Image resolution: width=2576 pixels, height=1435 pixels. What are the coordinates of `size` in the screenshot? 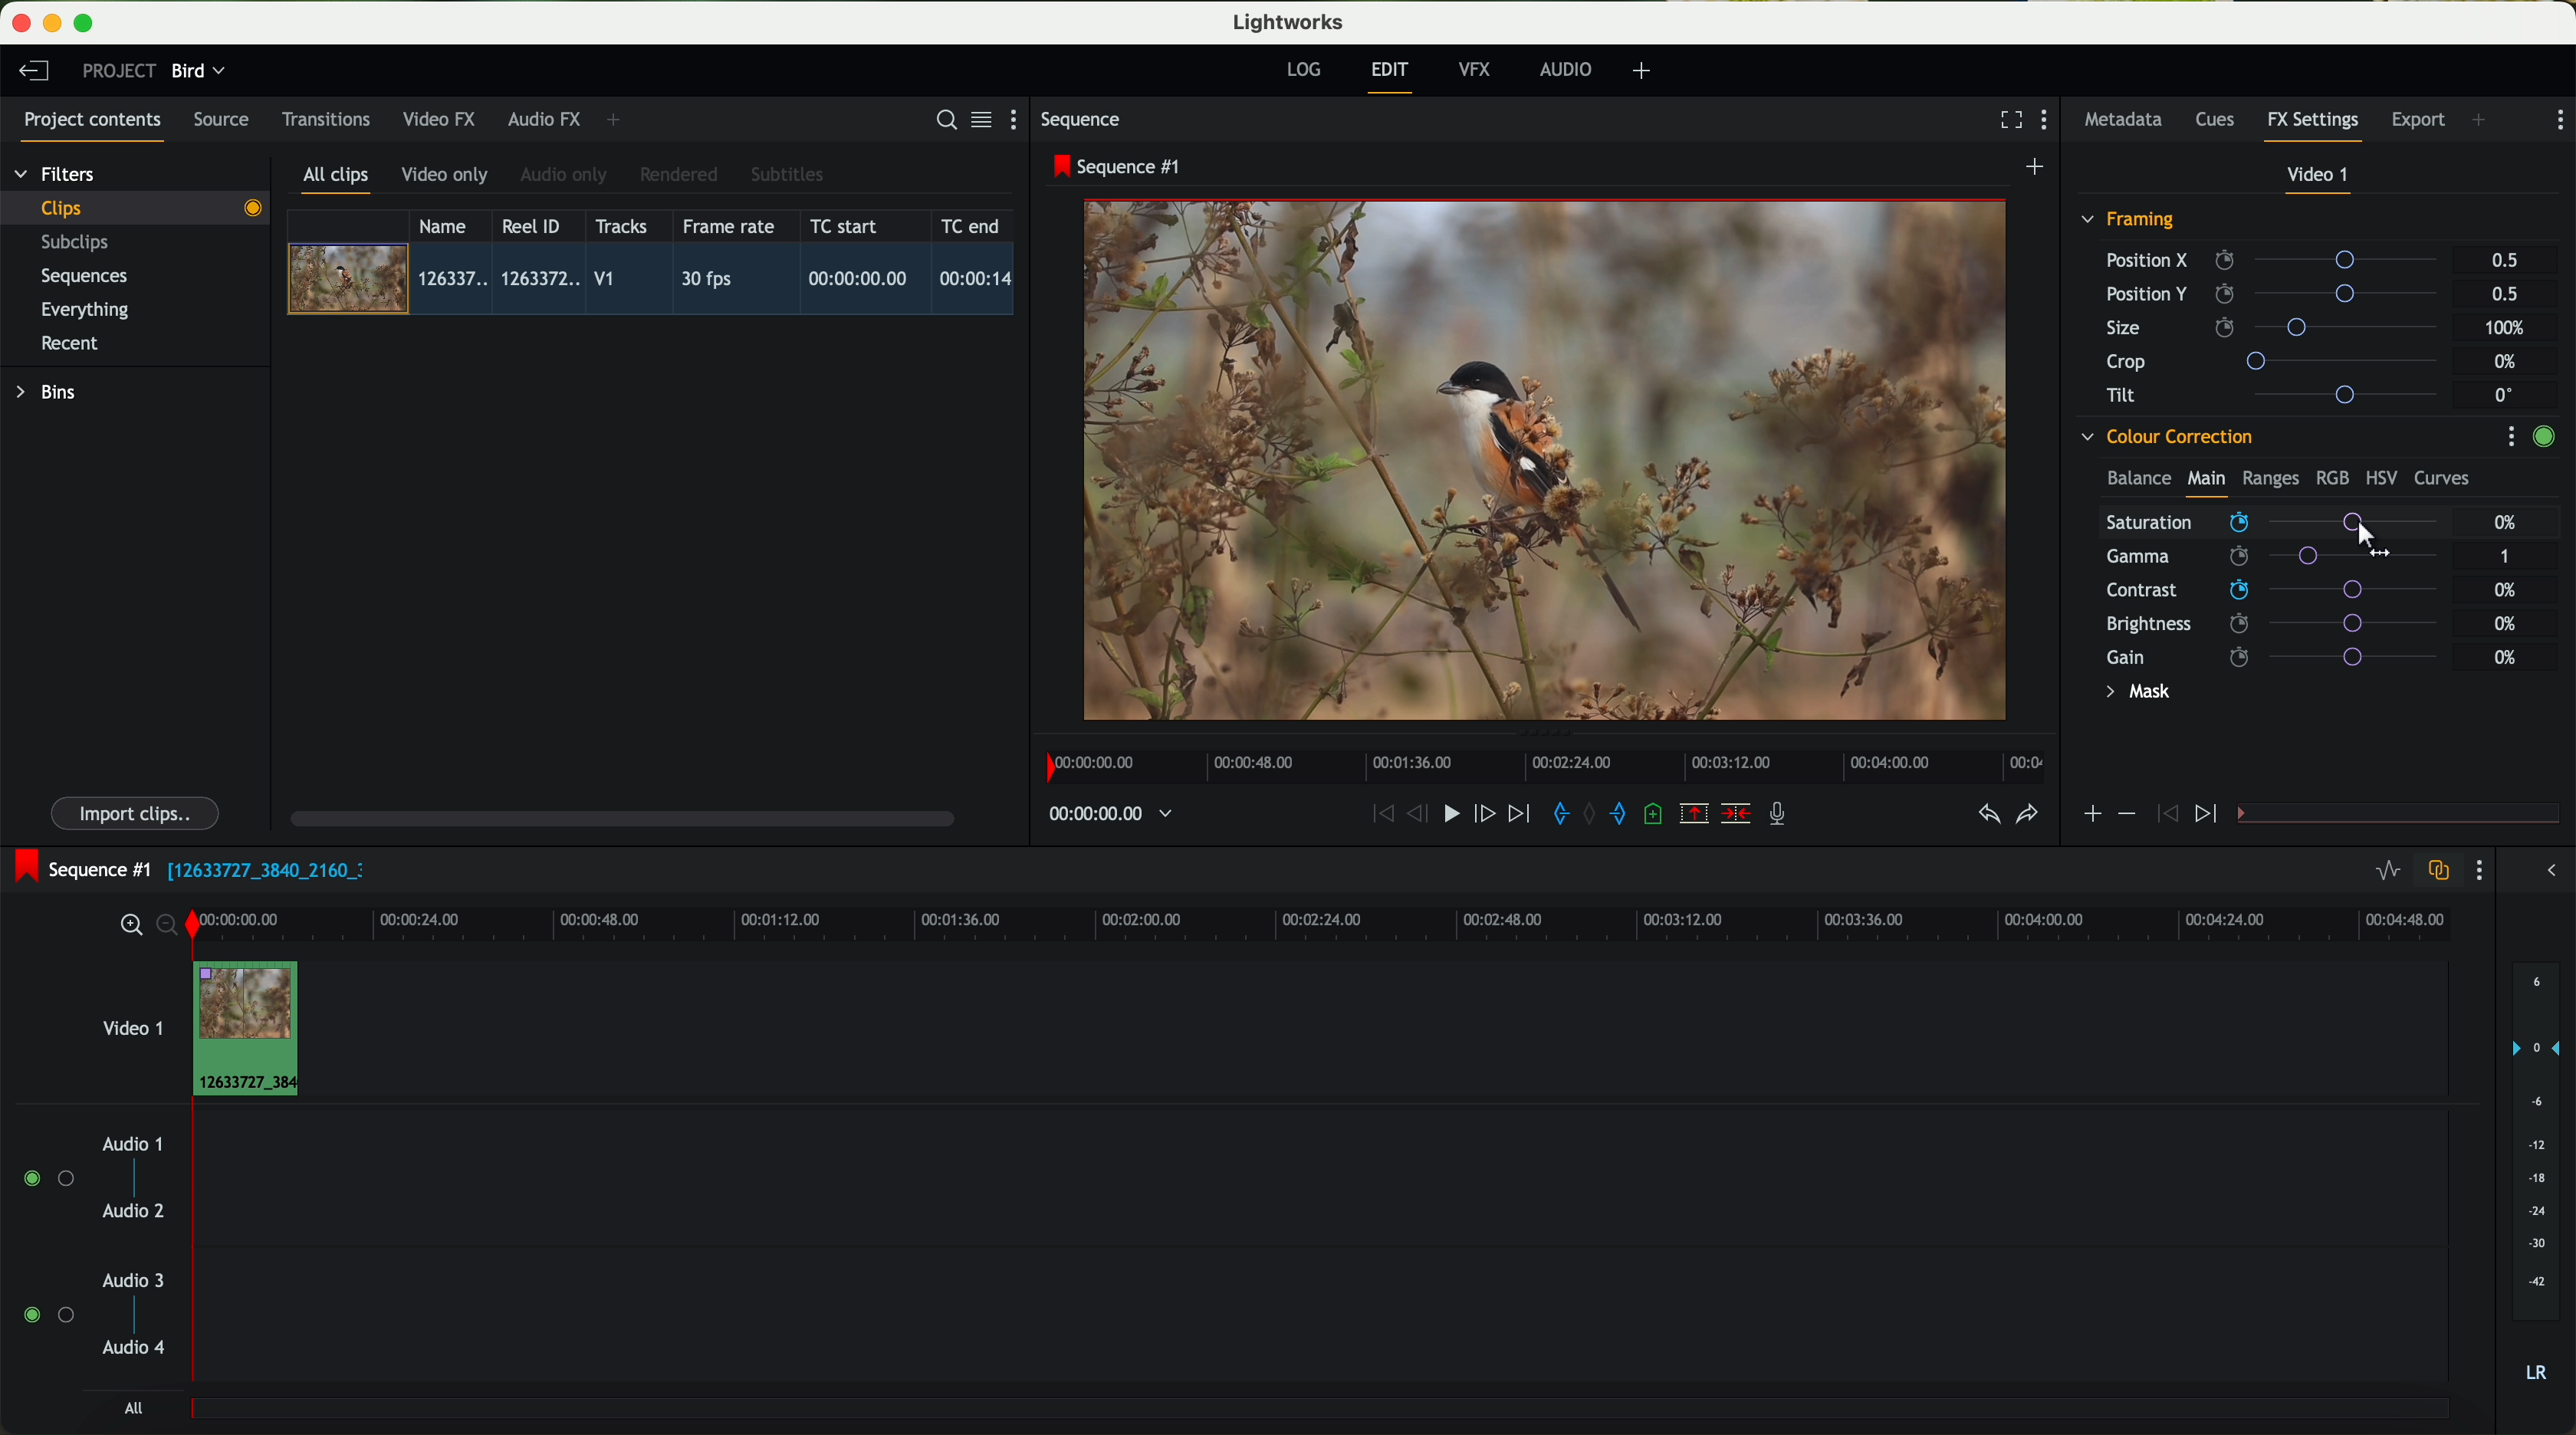 It's located at (2277, 328).